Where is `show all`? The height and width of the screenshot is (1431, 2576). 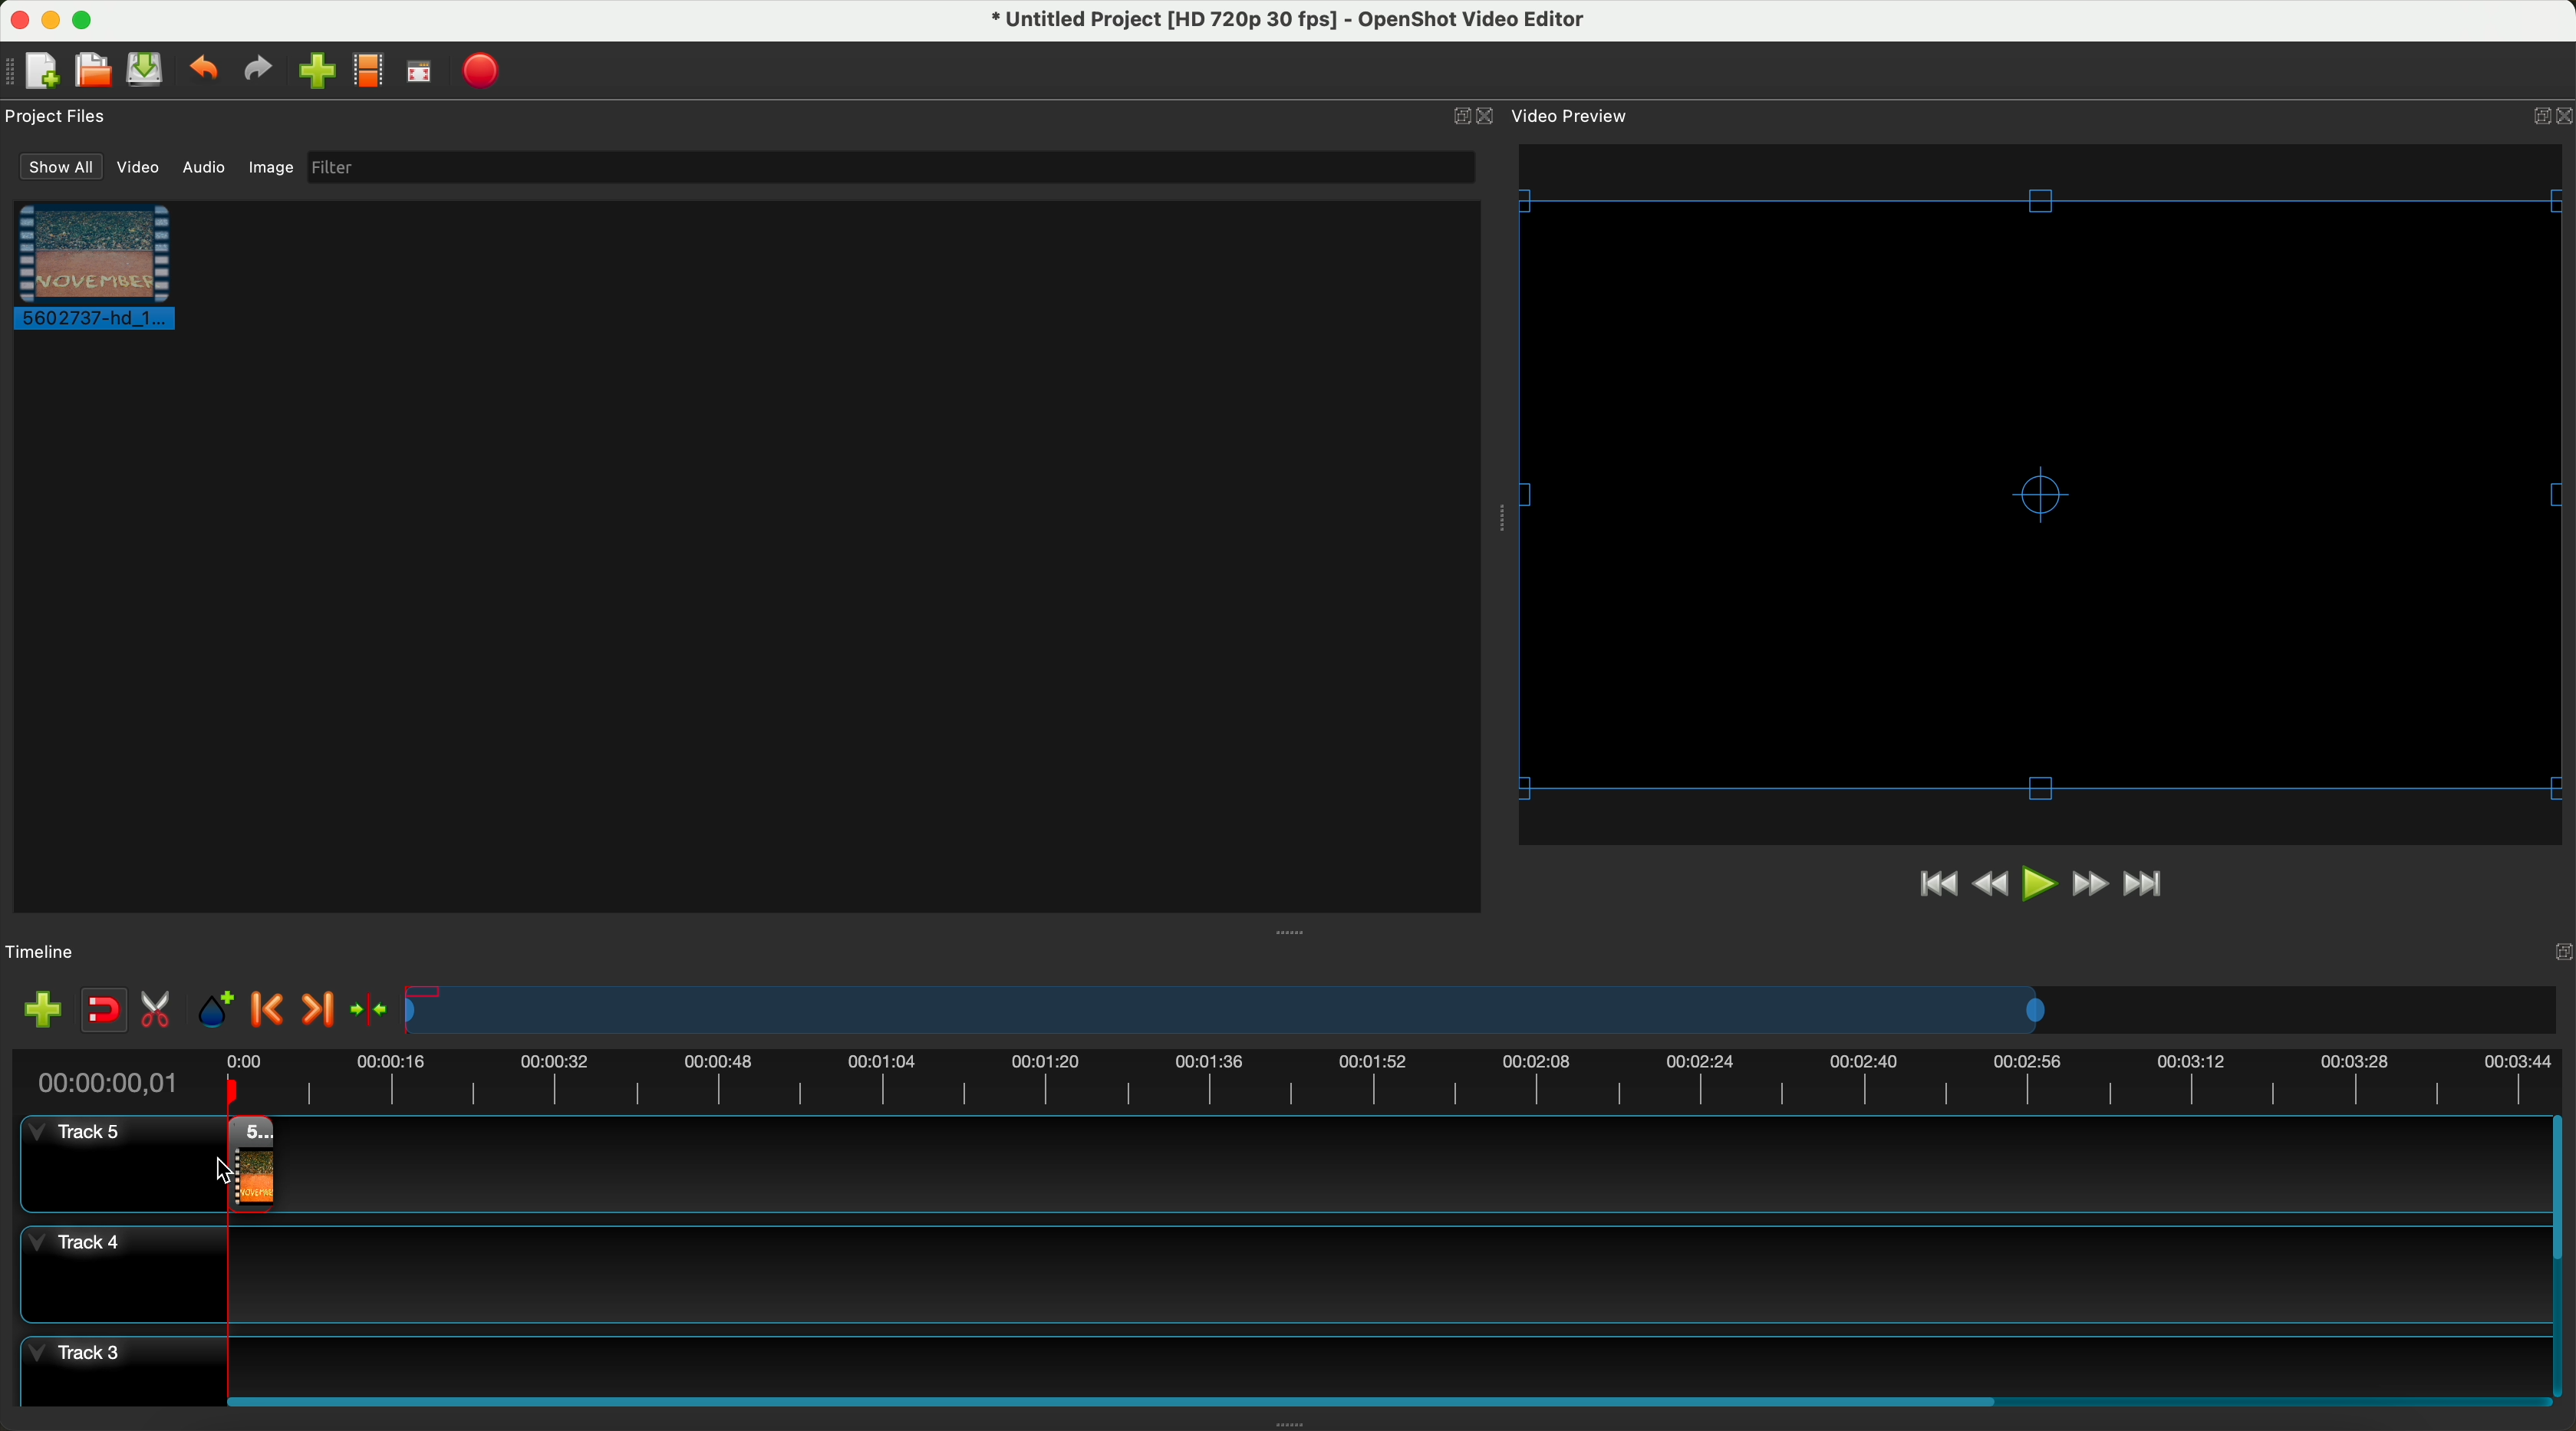 show all is located at coordinates (60, 166).